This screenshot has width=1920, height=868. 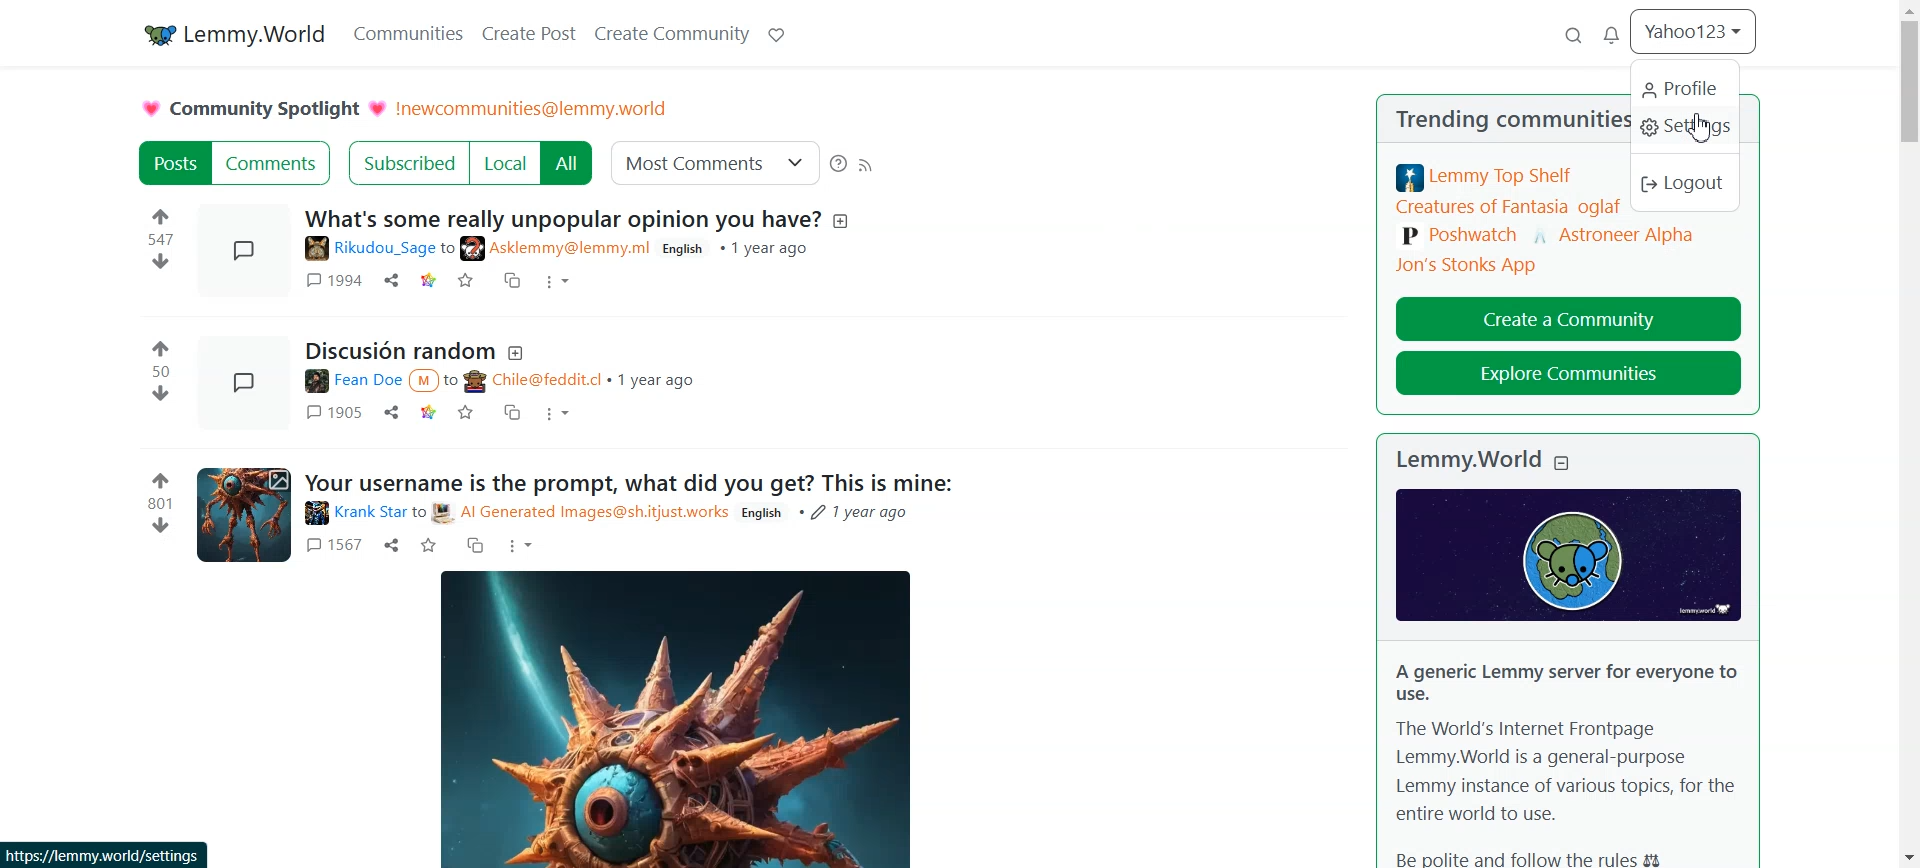 What do you see at coordinates (1700, 129) in the screenshot?
I see `Cursor` at bounding box center [1700, 129].